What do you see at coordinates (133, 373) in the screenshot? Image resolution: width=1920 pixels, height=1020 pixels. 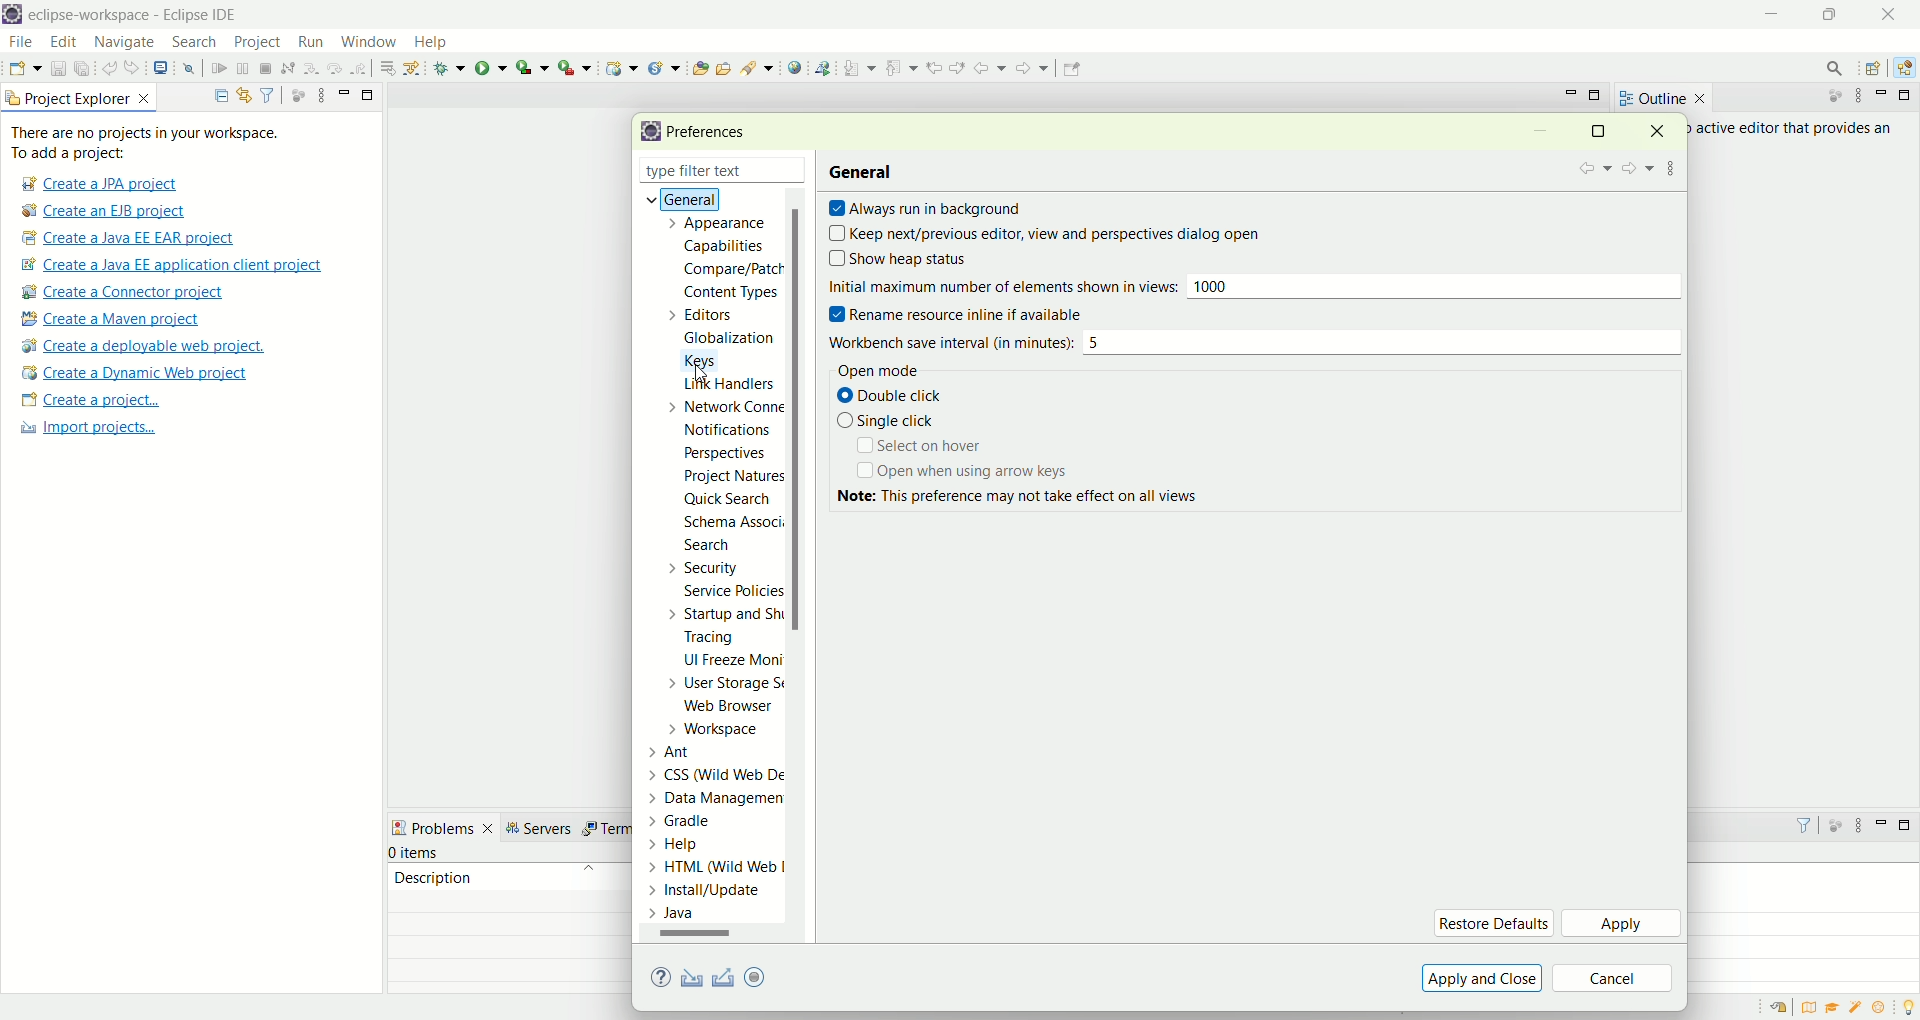 I see `create a dynamic web project` at bounding box center [133, 373].